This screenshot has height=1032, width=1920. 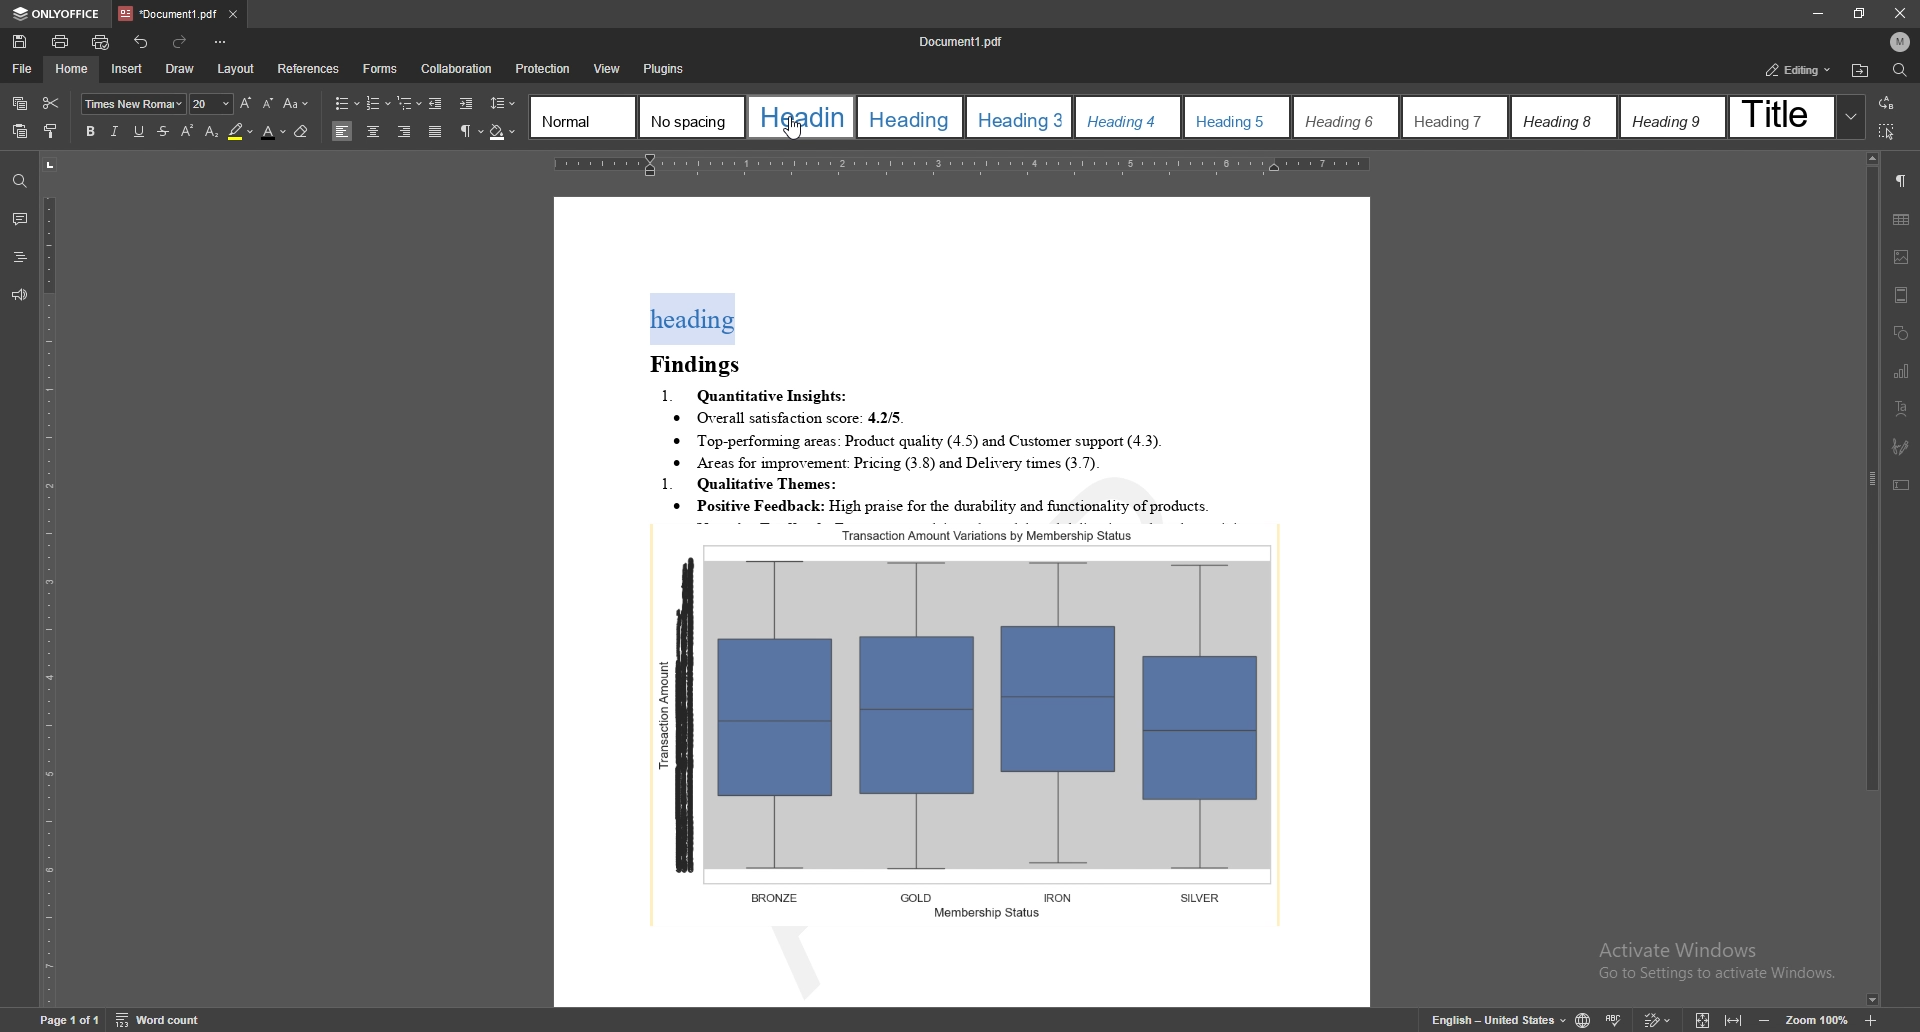 I want to click on print, so click(x=61, y=42).